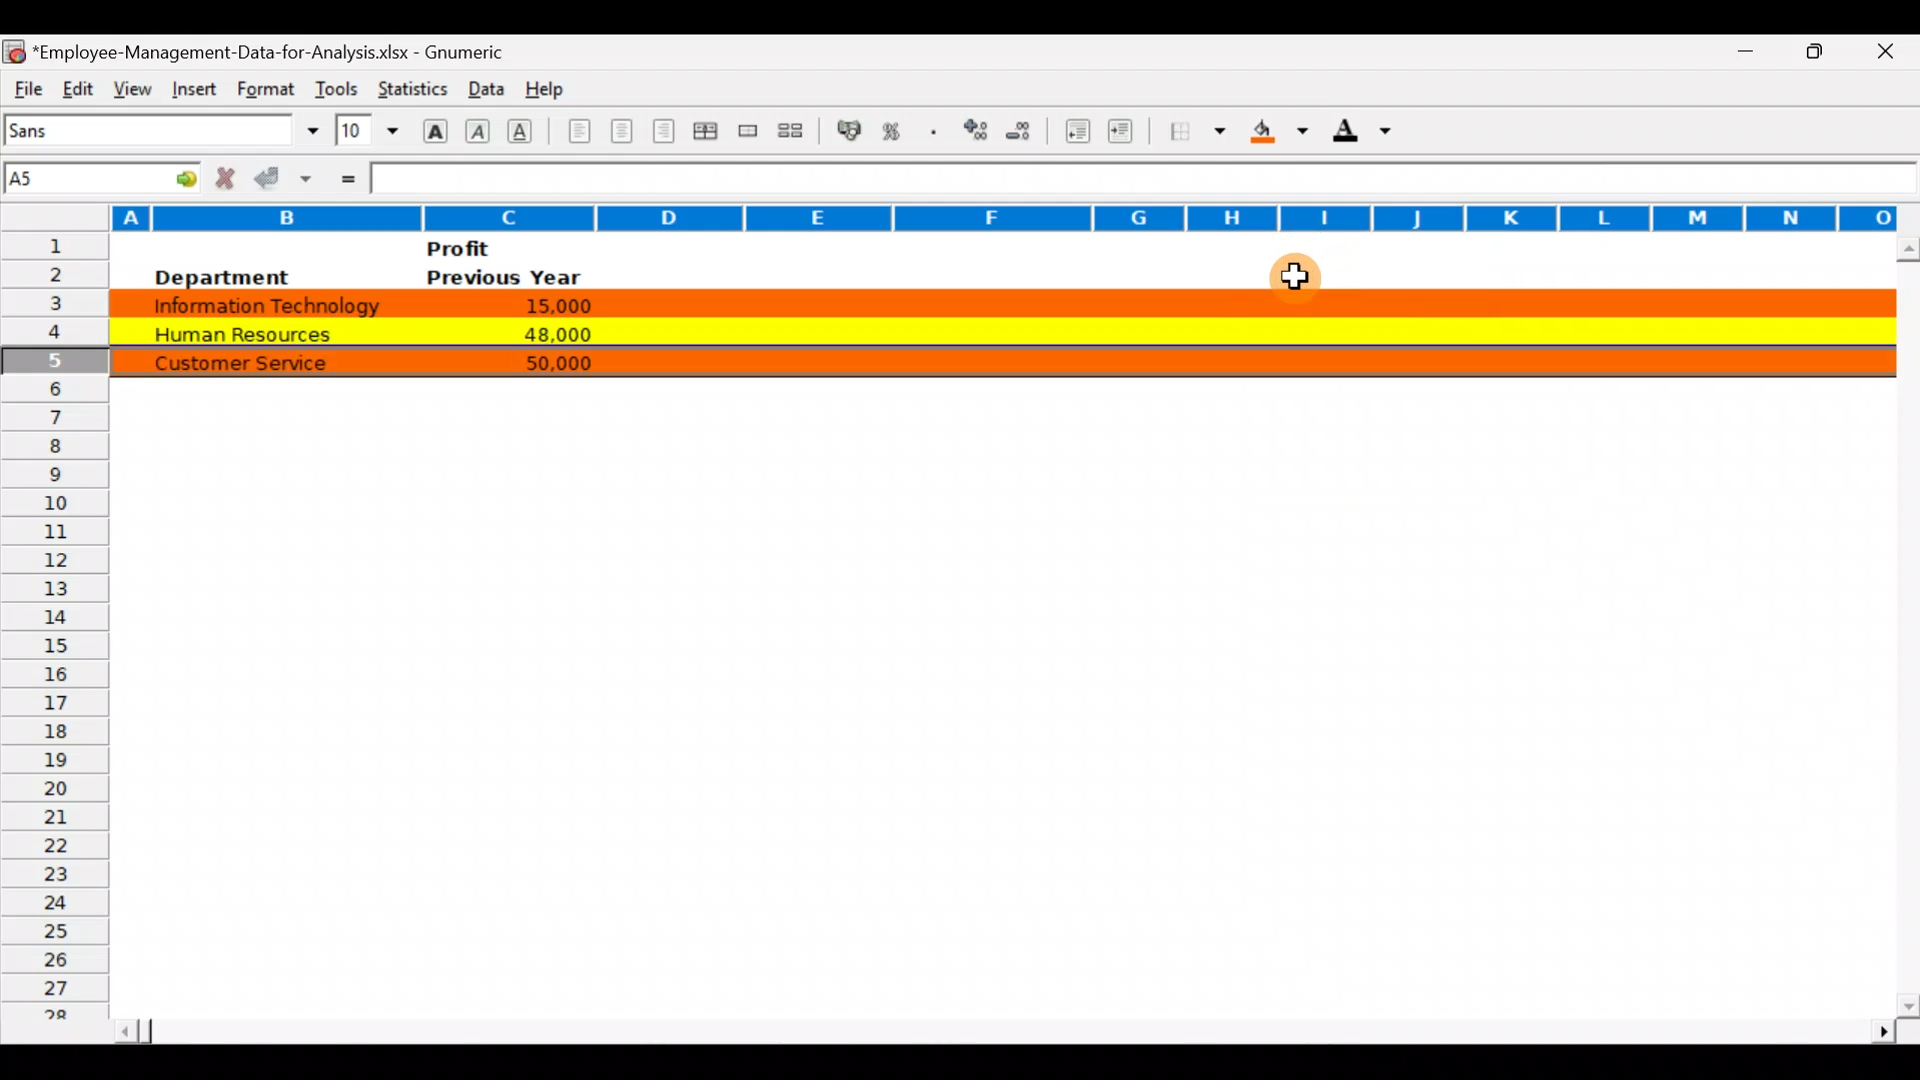 The width and height of the screenshot is (1920, 1080). I want to click on Selected row 4 of data highlighted with color, so click(996, 329).